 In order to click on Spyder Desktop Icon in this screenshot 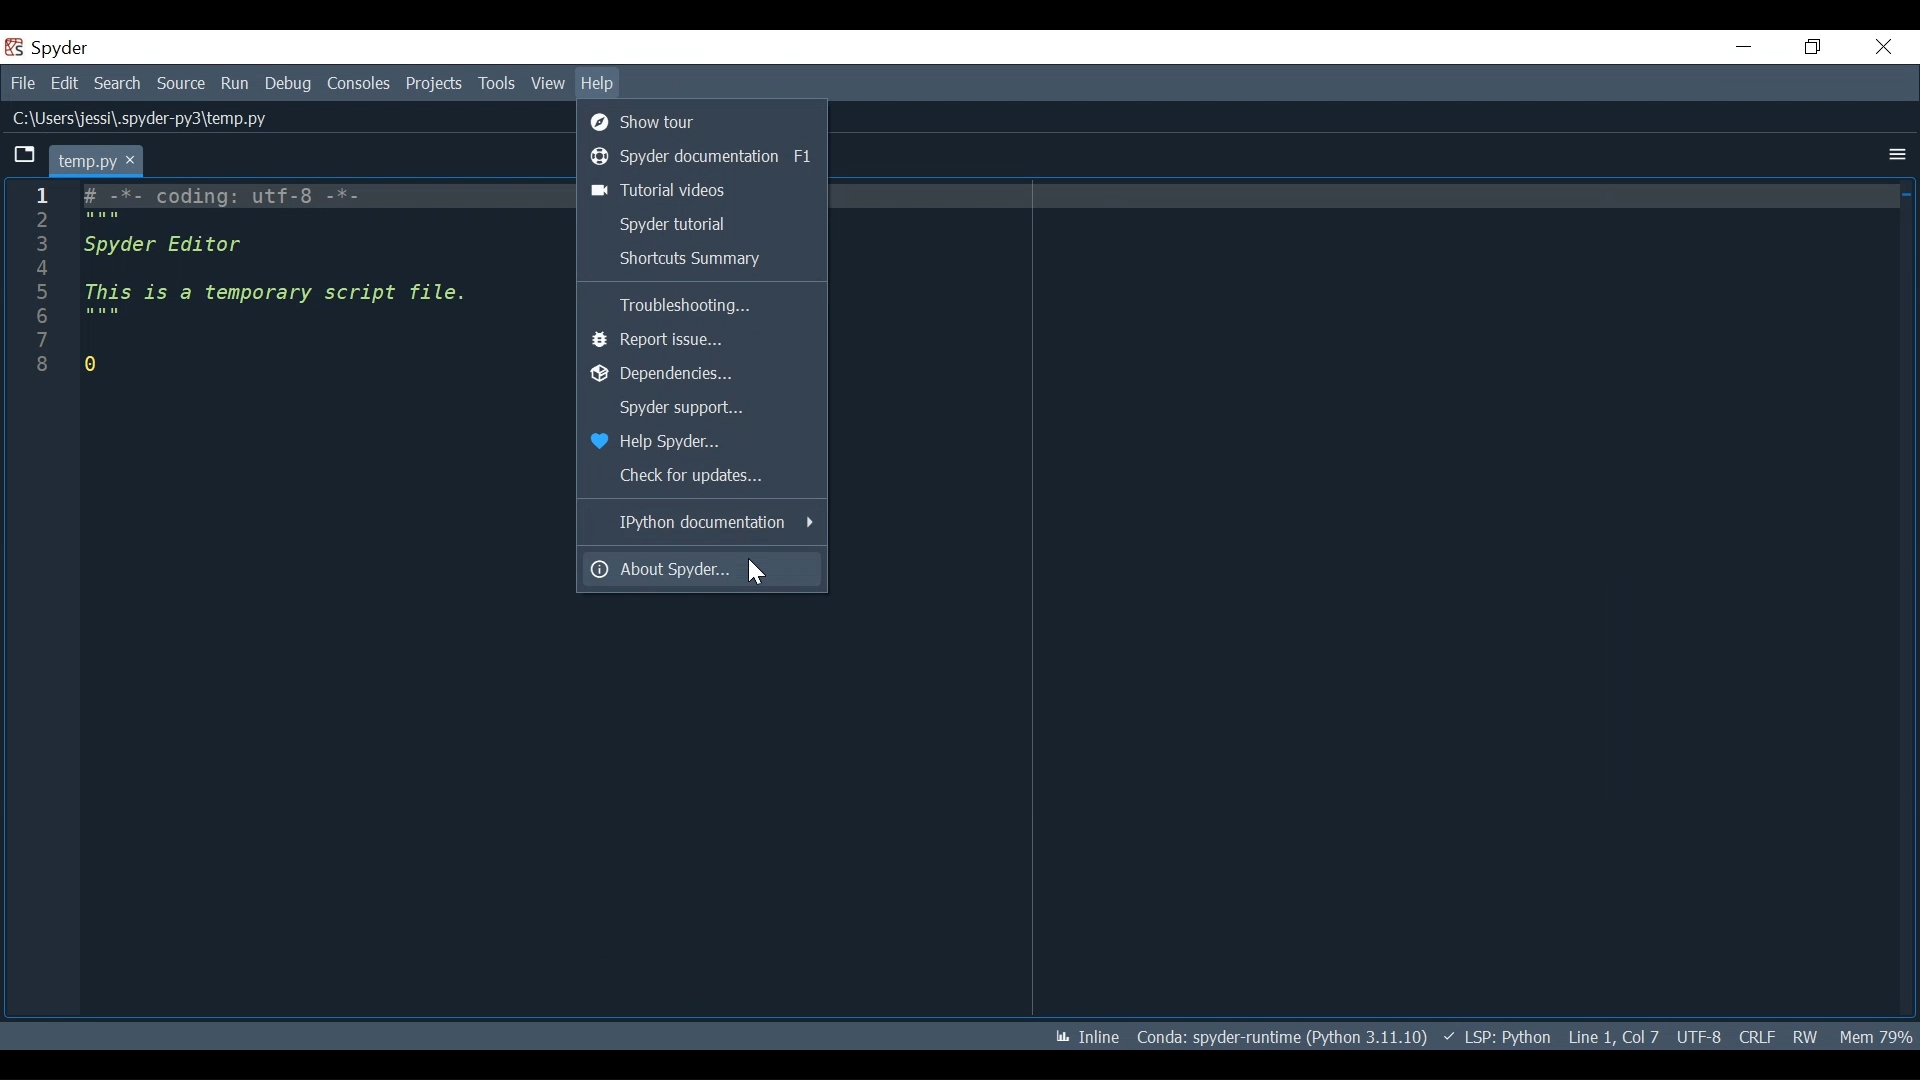, I will do `click(51, 48)`.